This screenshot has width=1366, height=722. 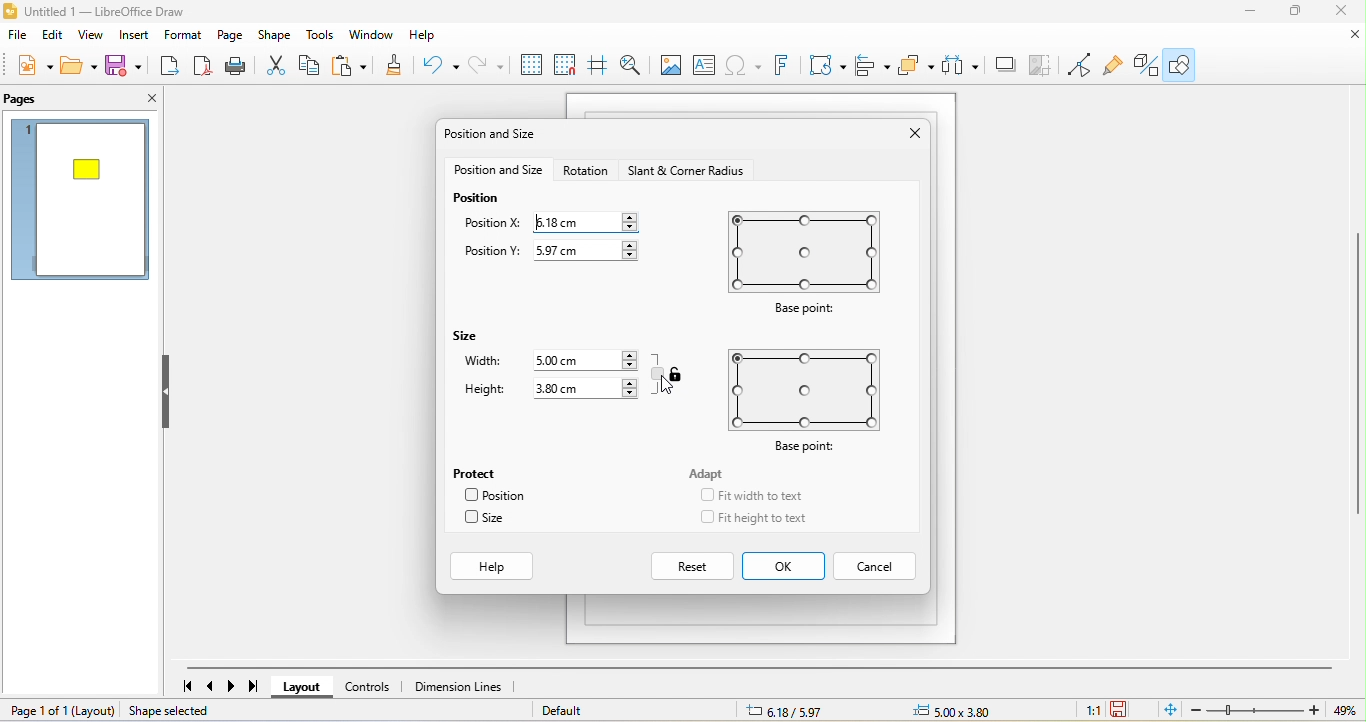 What do you see at coordinates (486, 521) in the screenshot?
I see `size` at bounding box center [486, 521].